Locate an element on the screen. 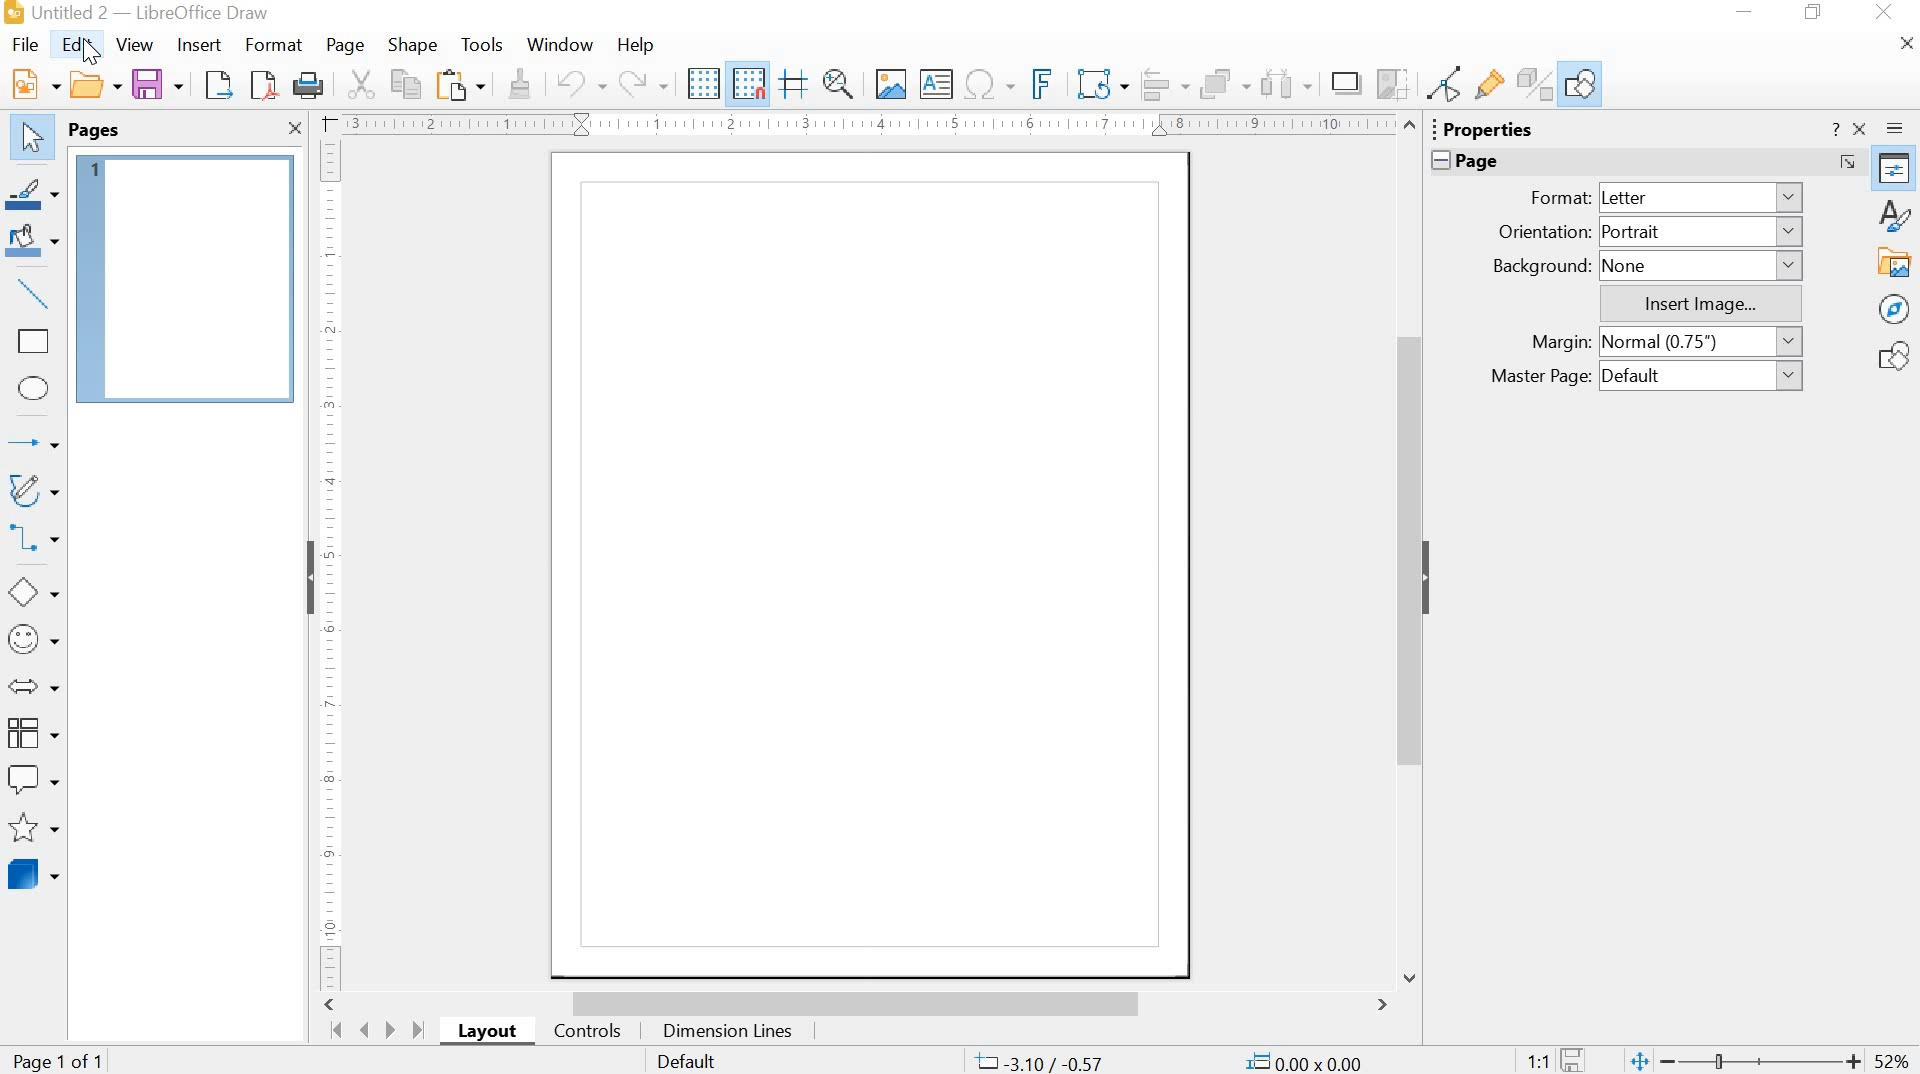 The image size is (1920, 1074). Insert line (double click for multi-selection) is located at coordinates (34, 295).